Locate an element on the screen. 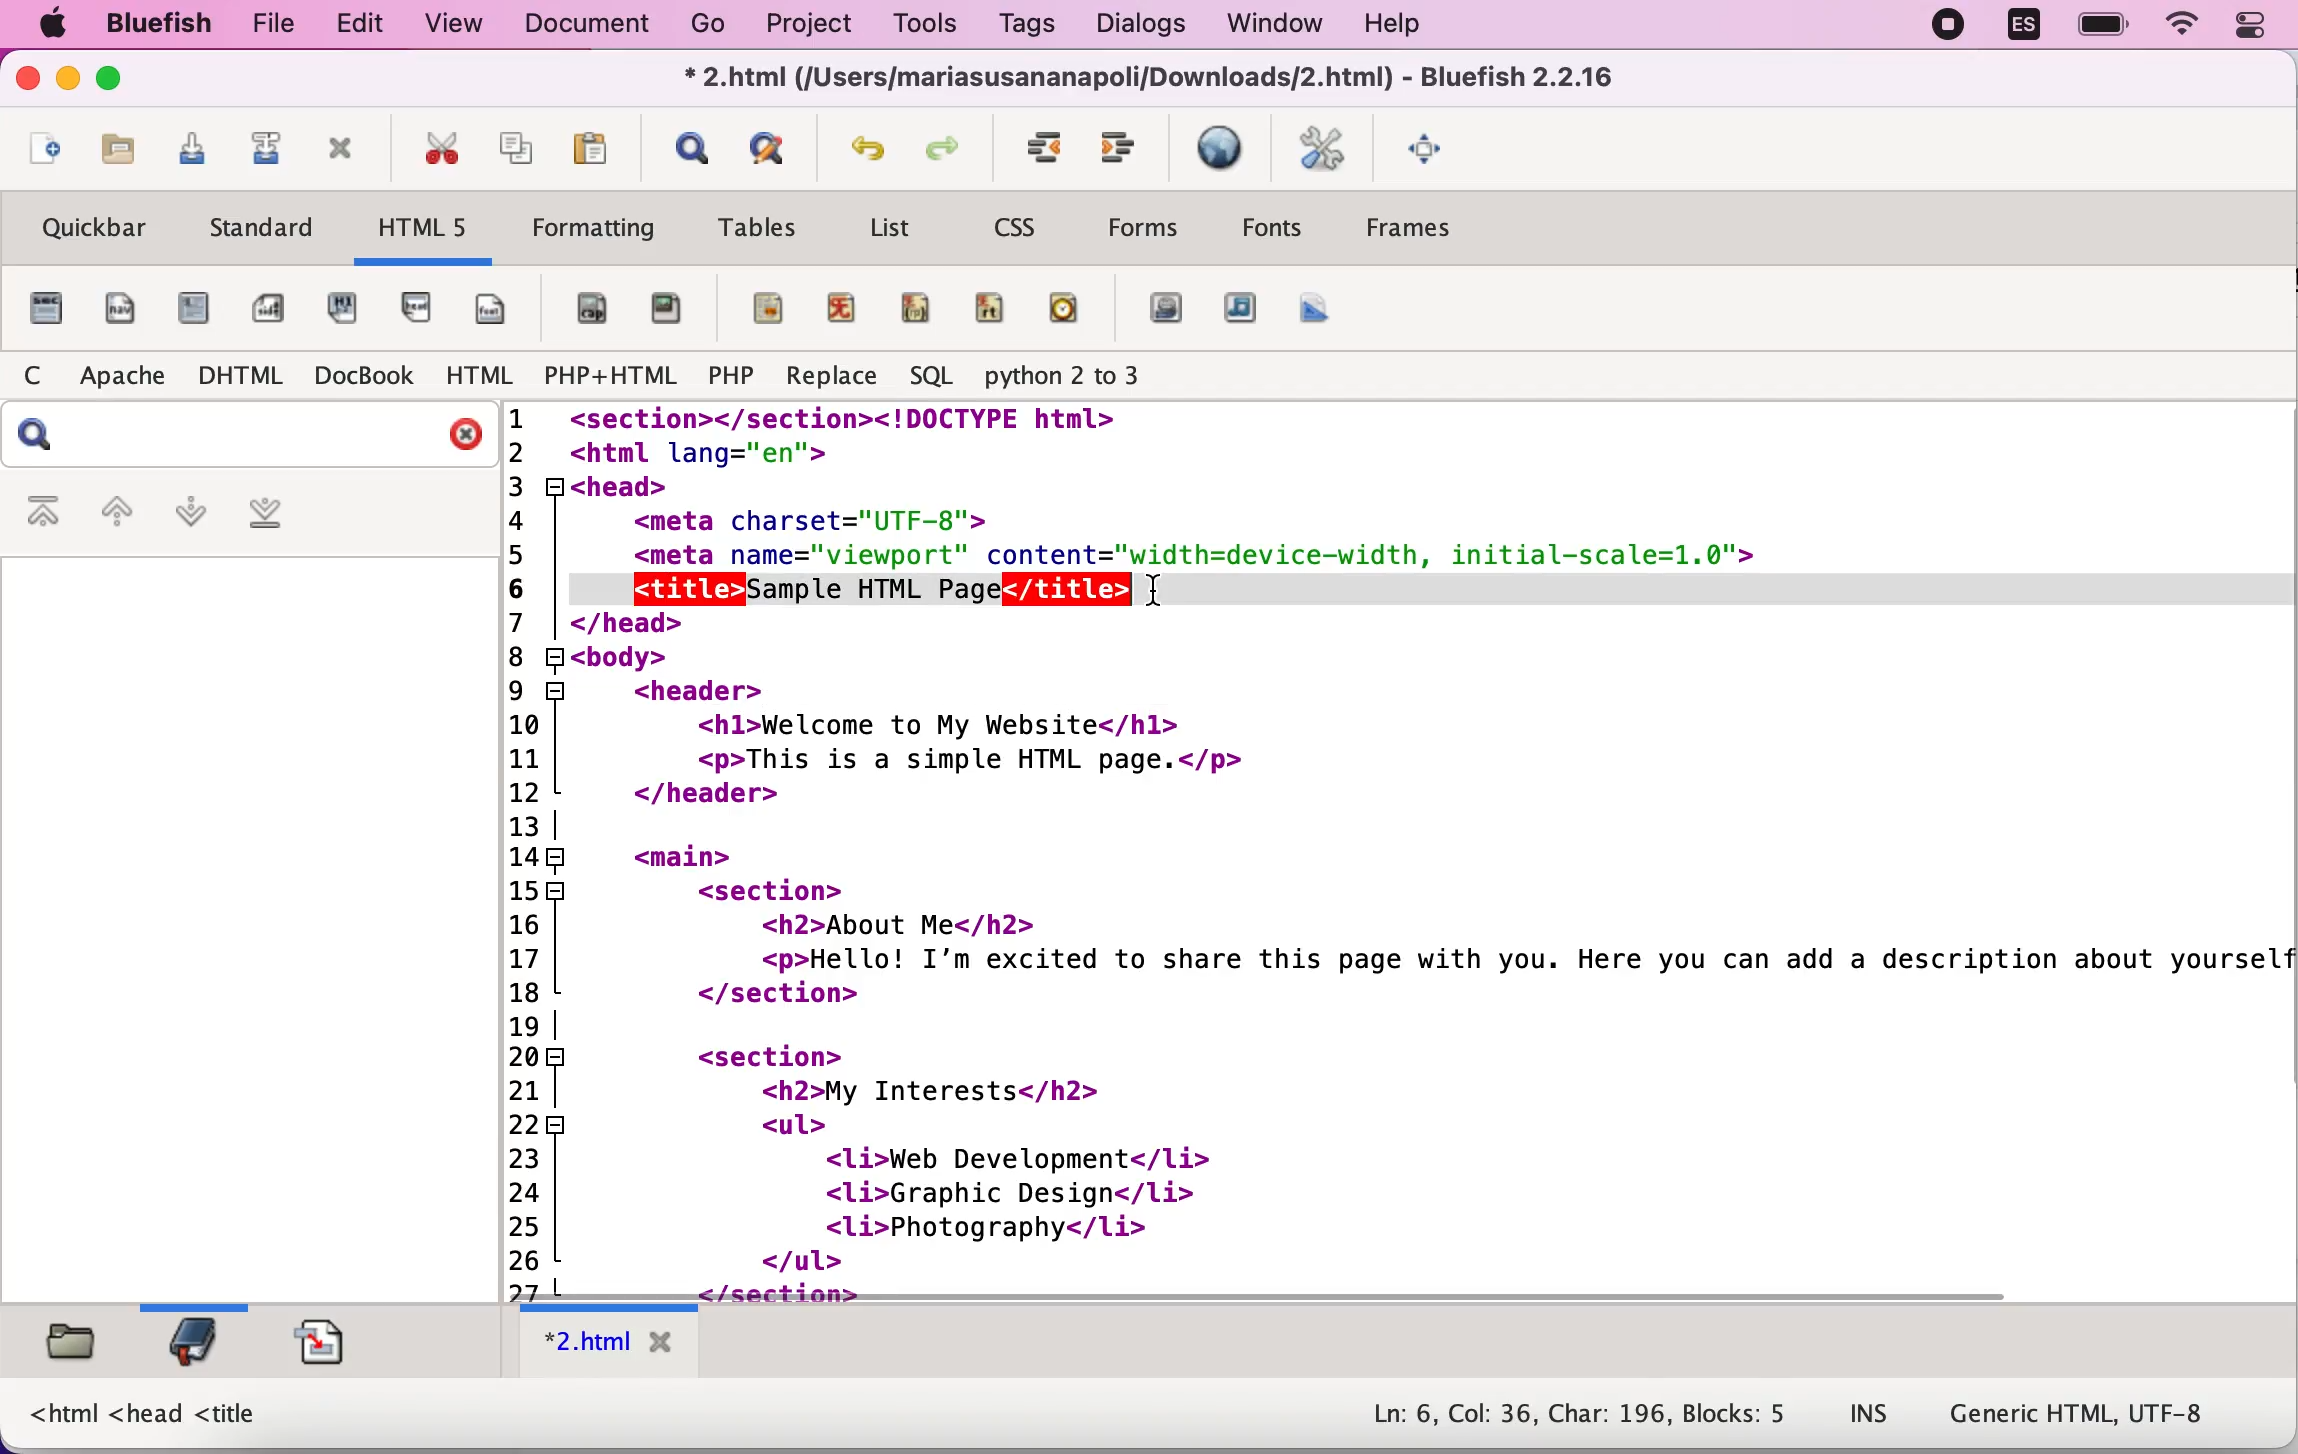 This screenshot has width=2298, height=1454. help is located at coordinates (1428, 22).